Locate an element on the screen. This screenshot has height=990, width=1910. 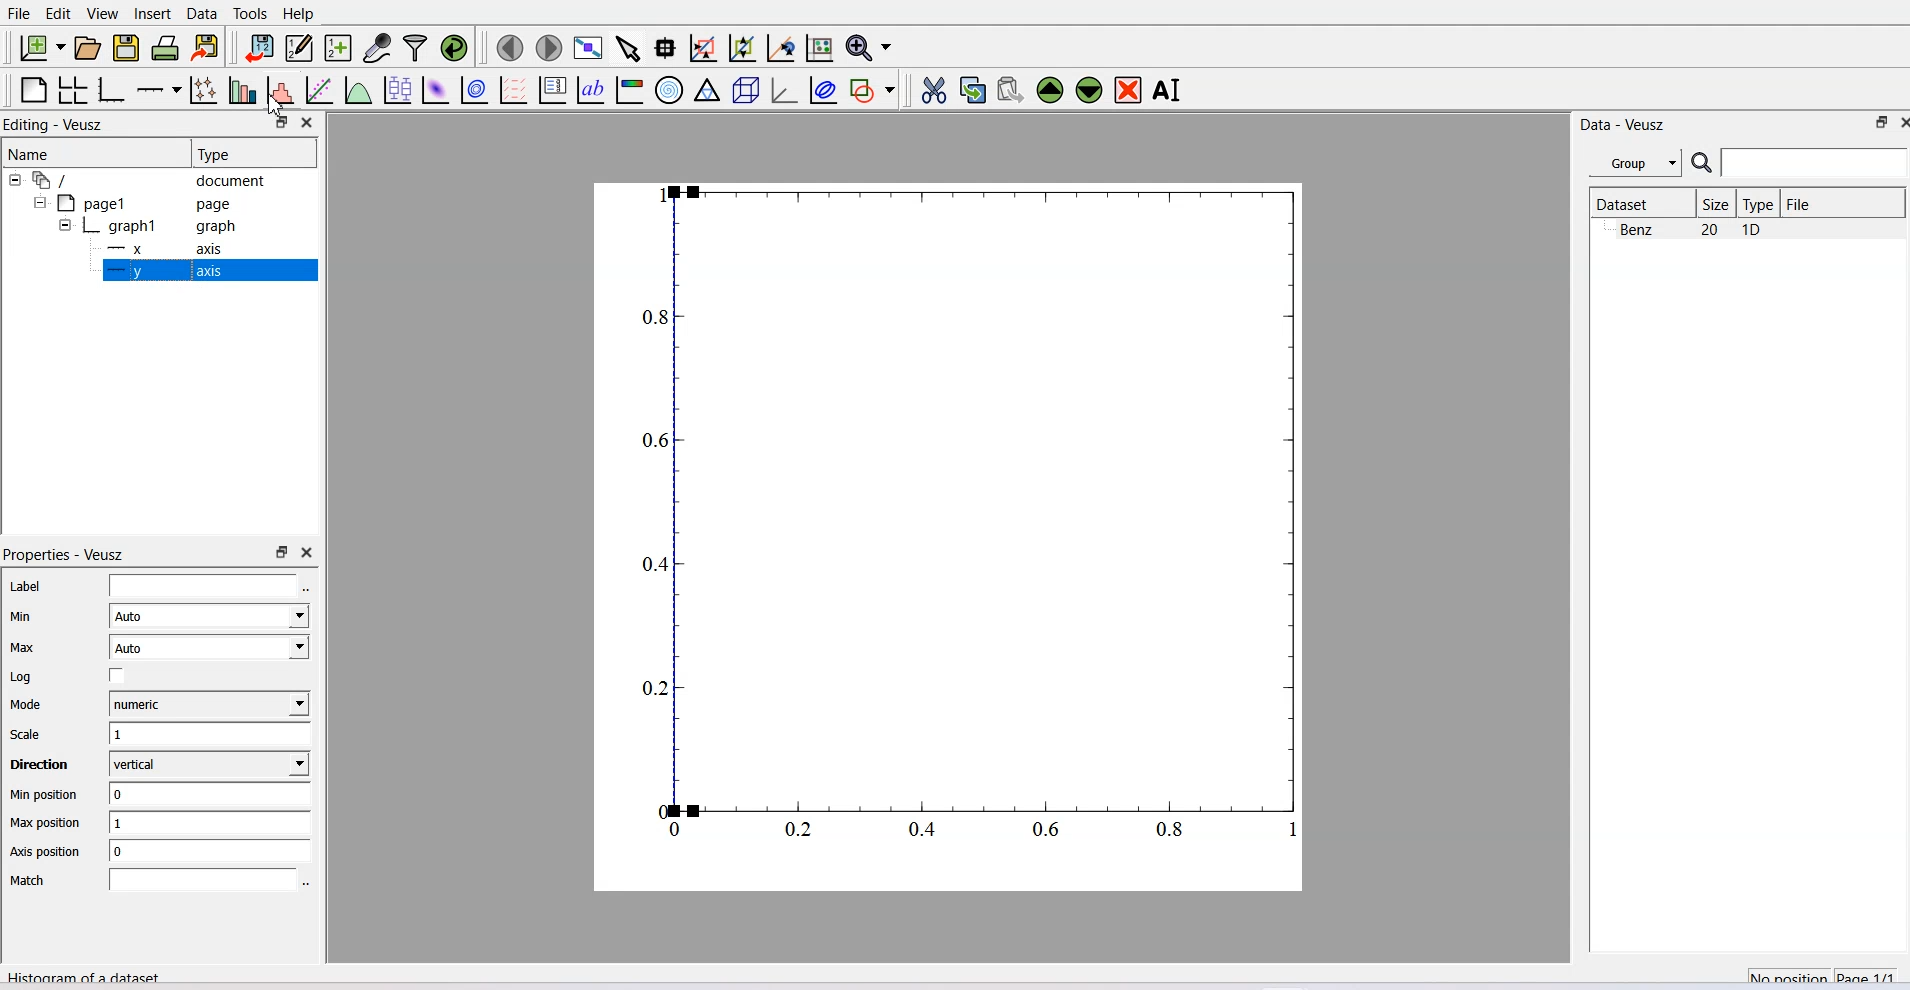
Move to the previous page is located at coordinates (509, 48).